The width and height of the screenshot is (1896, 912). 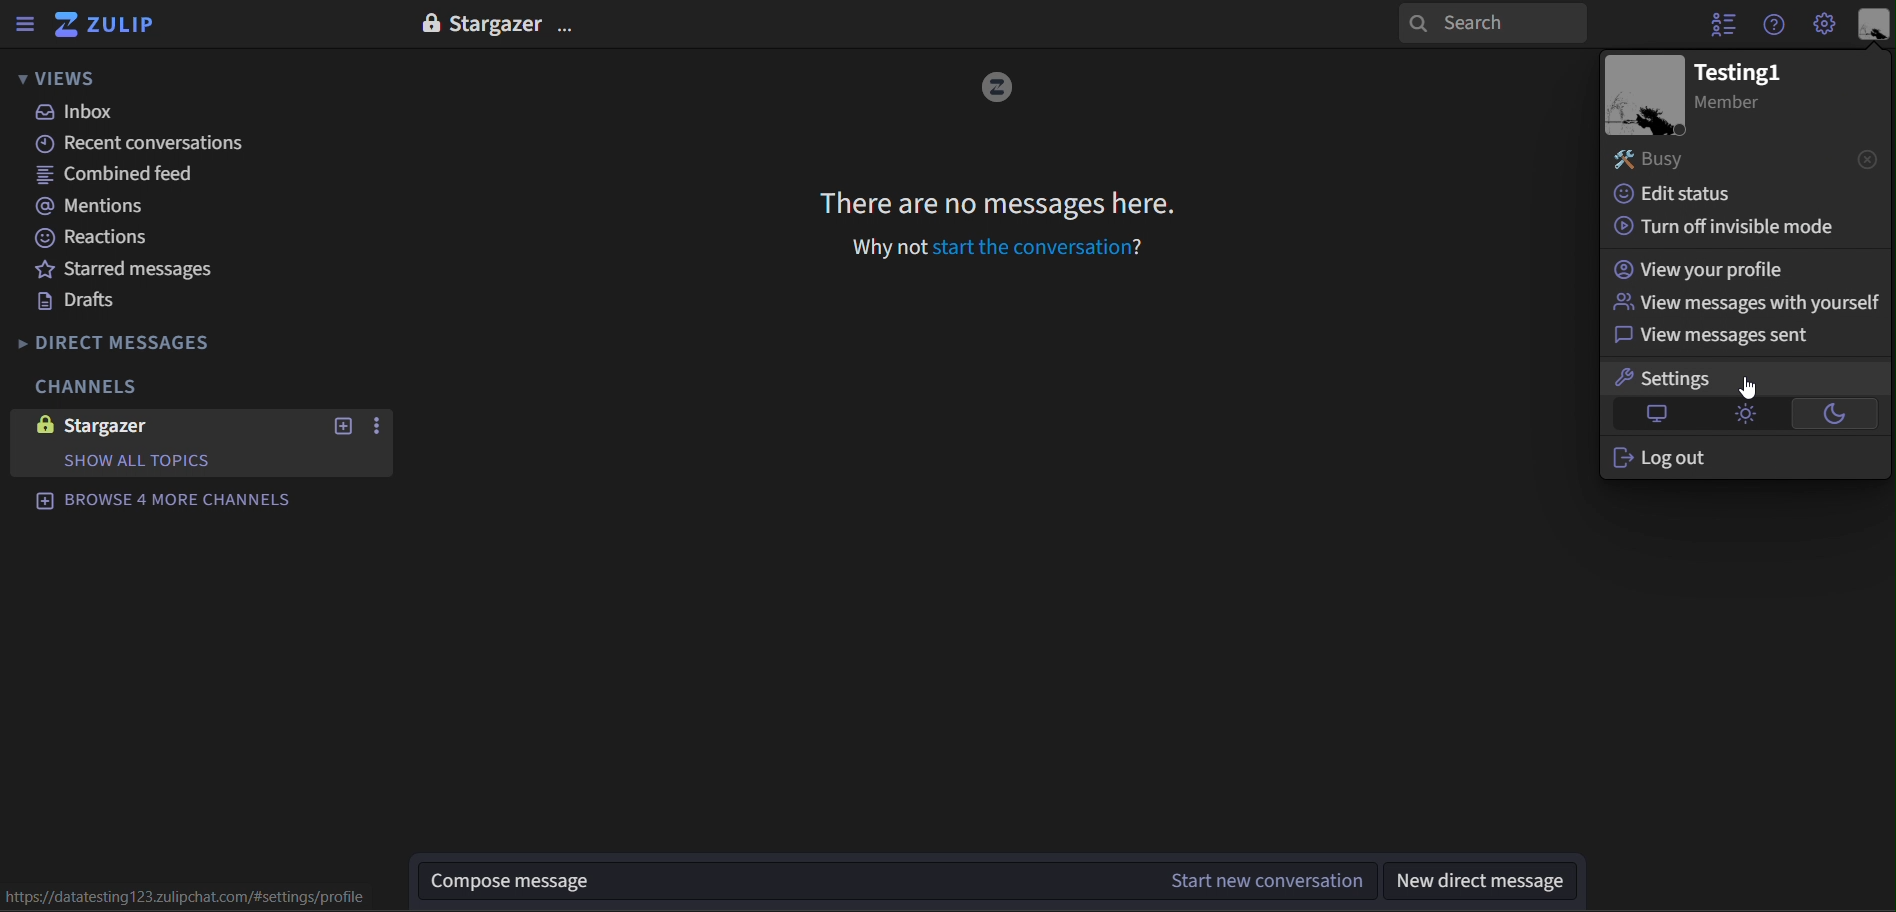 I want to click on remove, so click(x=1865, y=158).